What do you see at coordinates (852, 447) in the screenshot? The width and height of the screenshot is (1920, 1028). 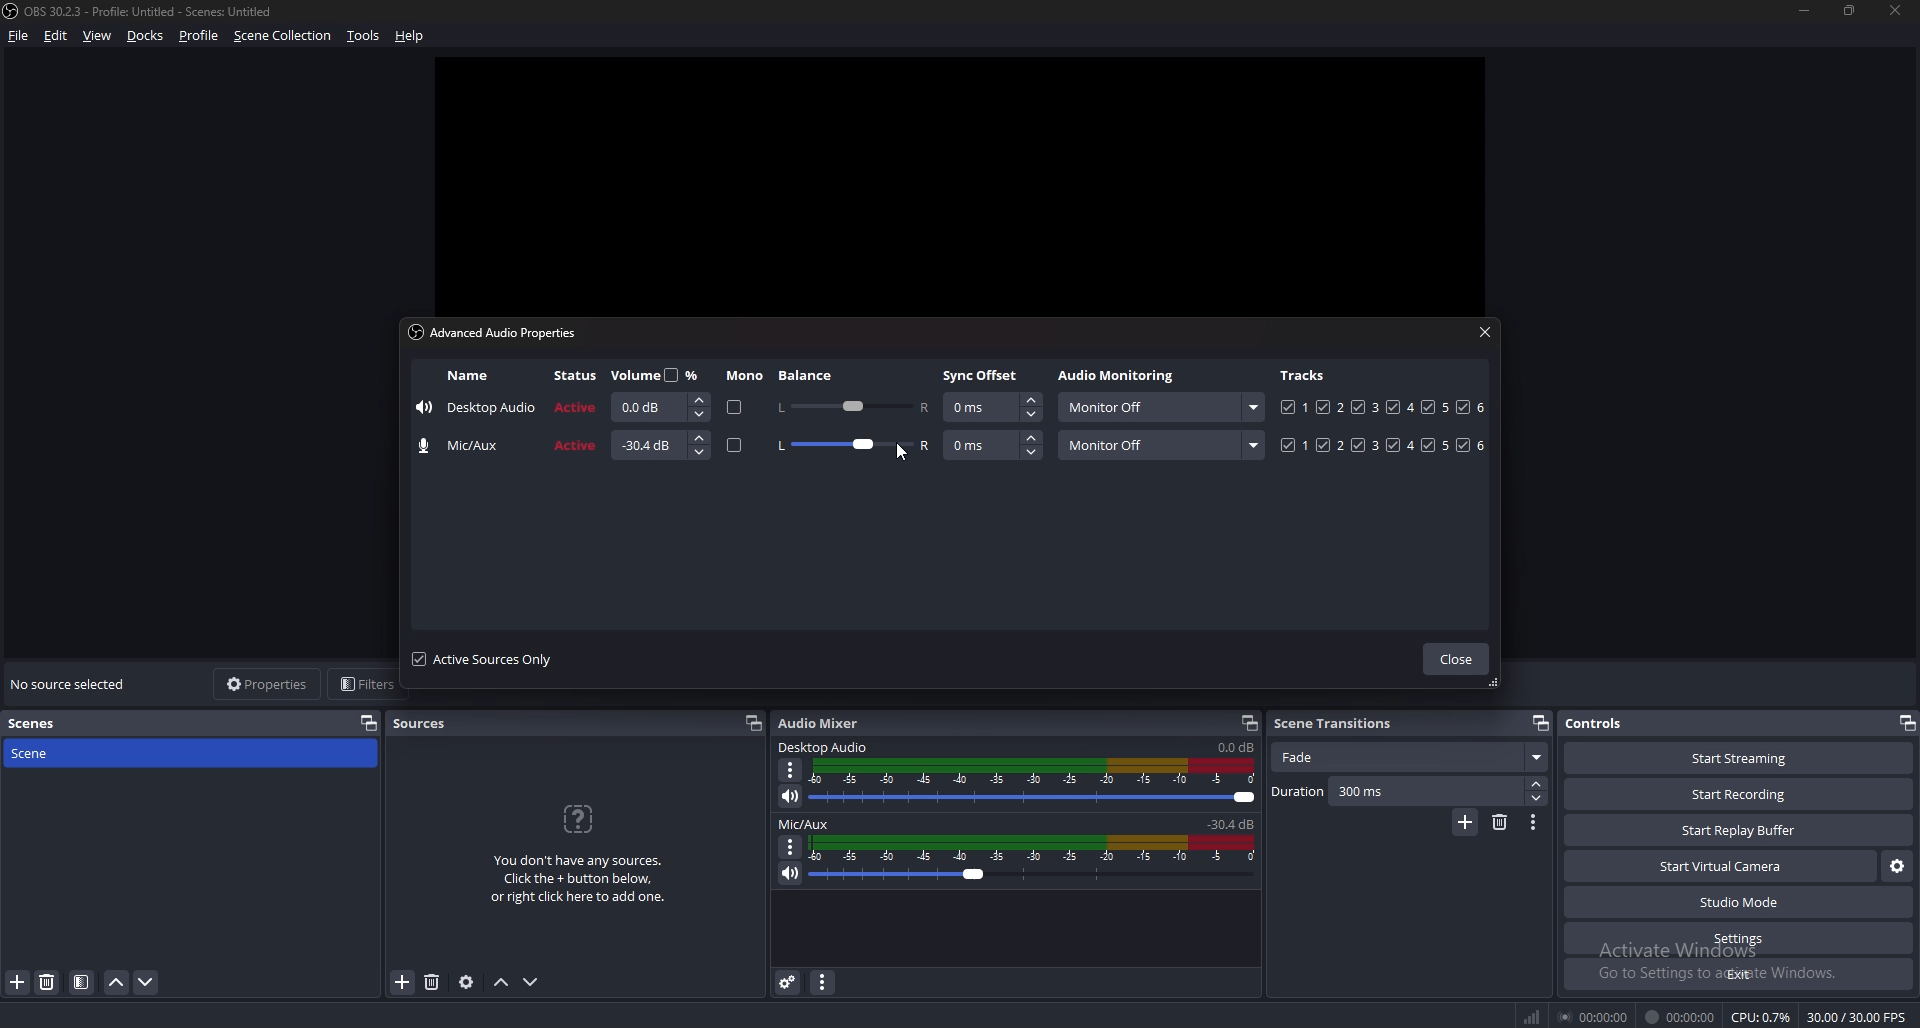 I see `balance adjust` at bounding box center [852, 447].